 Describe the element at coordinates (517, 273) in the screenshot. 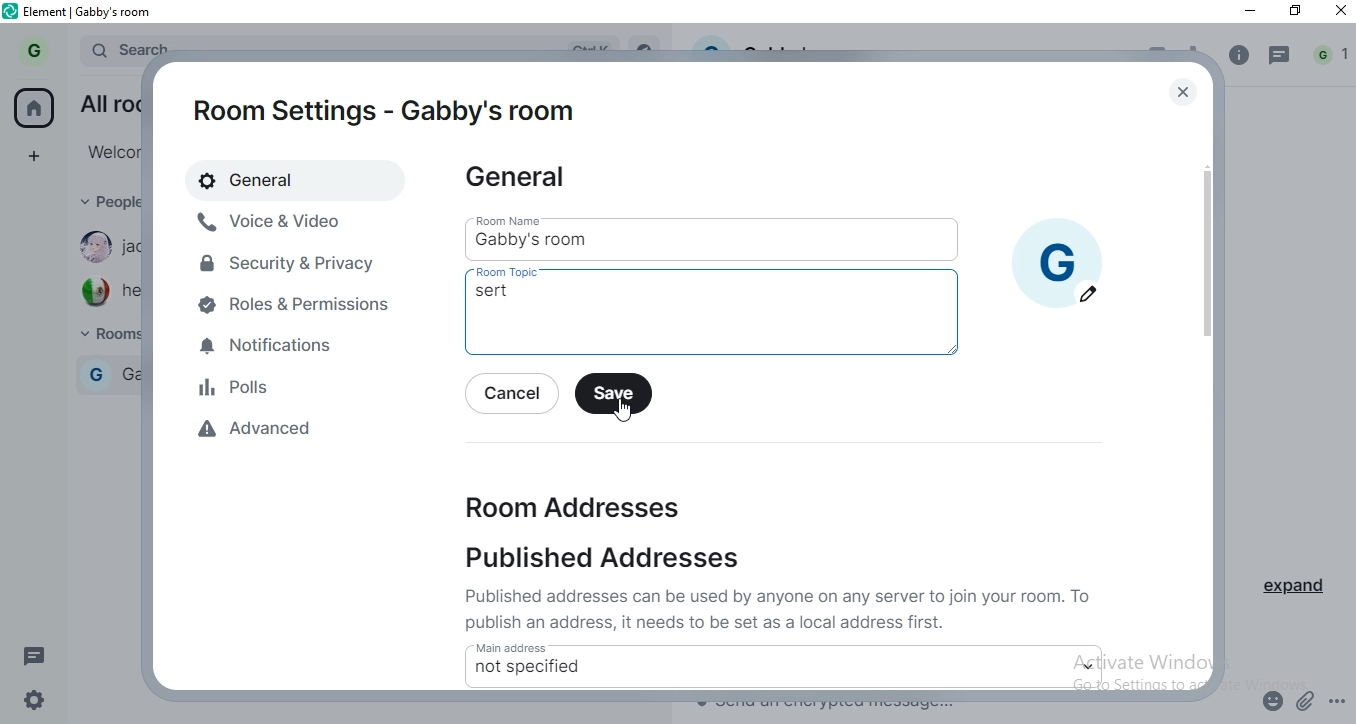

I see `room topic` at that location.